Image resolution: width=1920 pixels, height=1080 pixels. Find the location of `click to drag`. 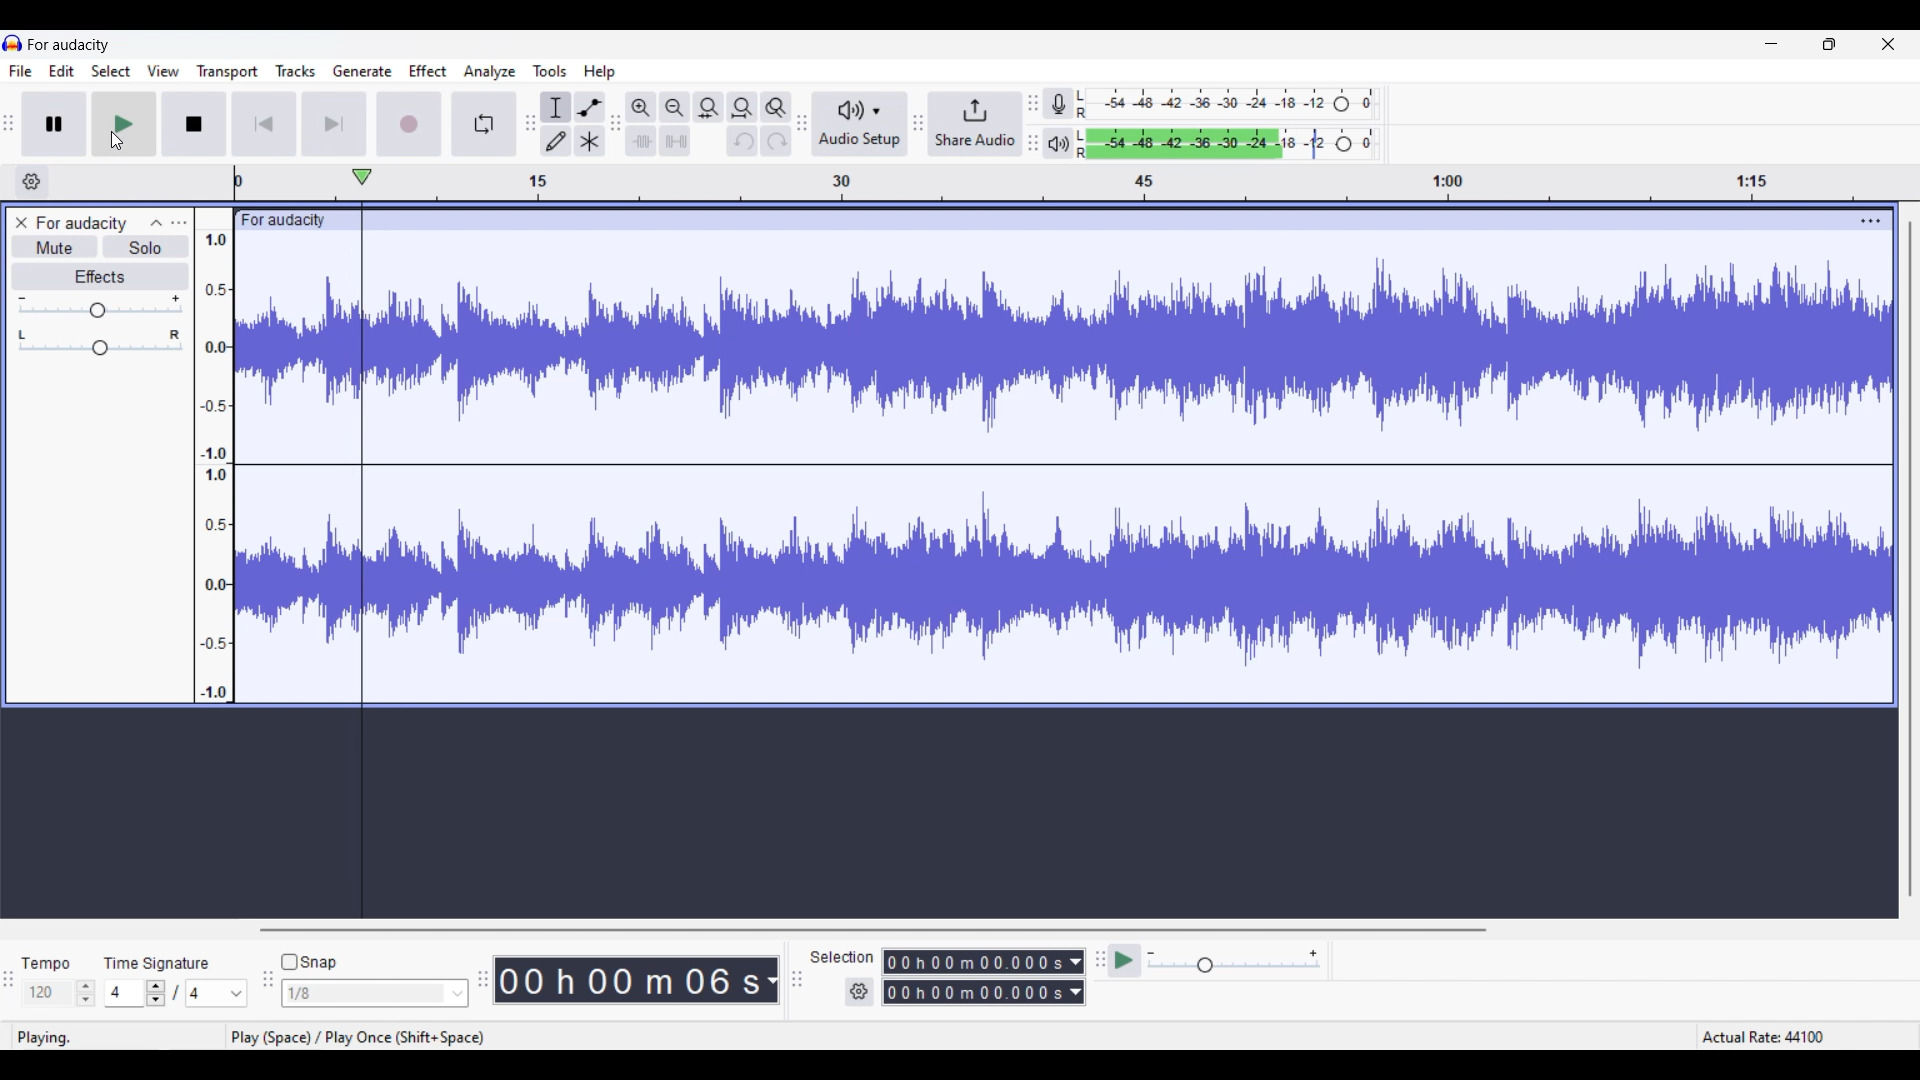

click to drag is located at coordinates (1042, 220).